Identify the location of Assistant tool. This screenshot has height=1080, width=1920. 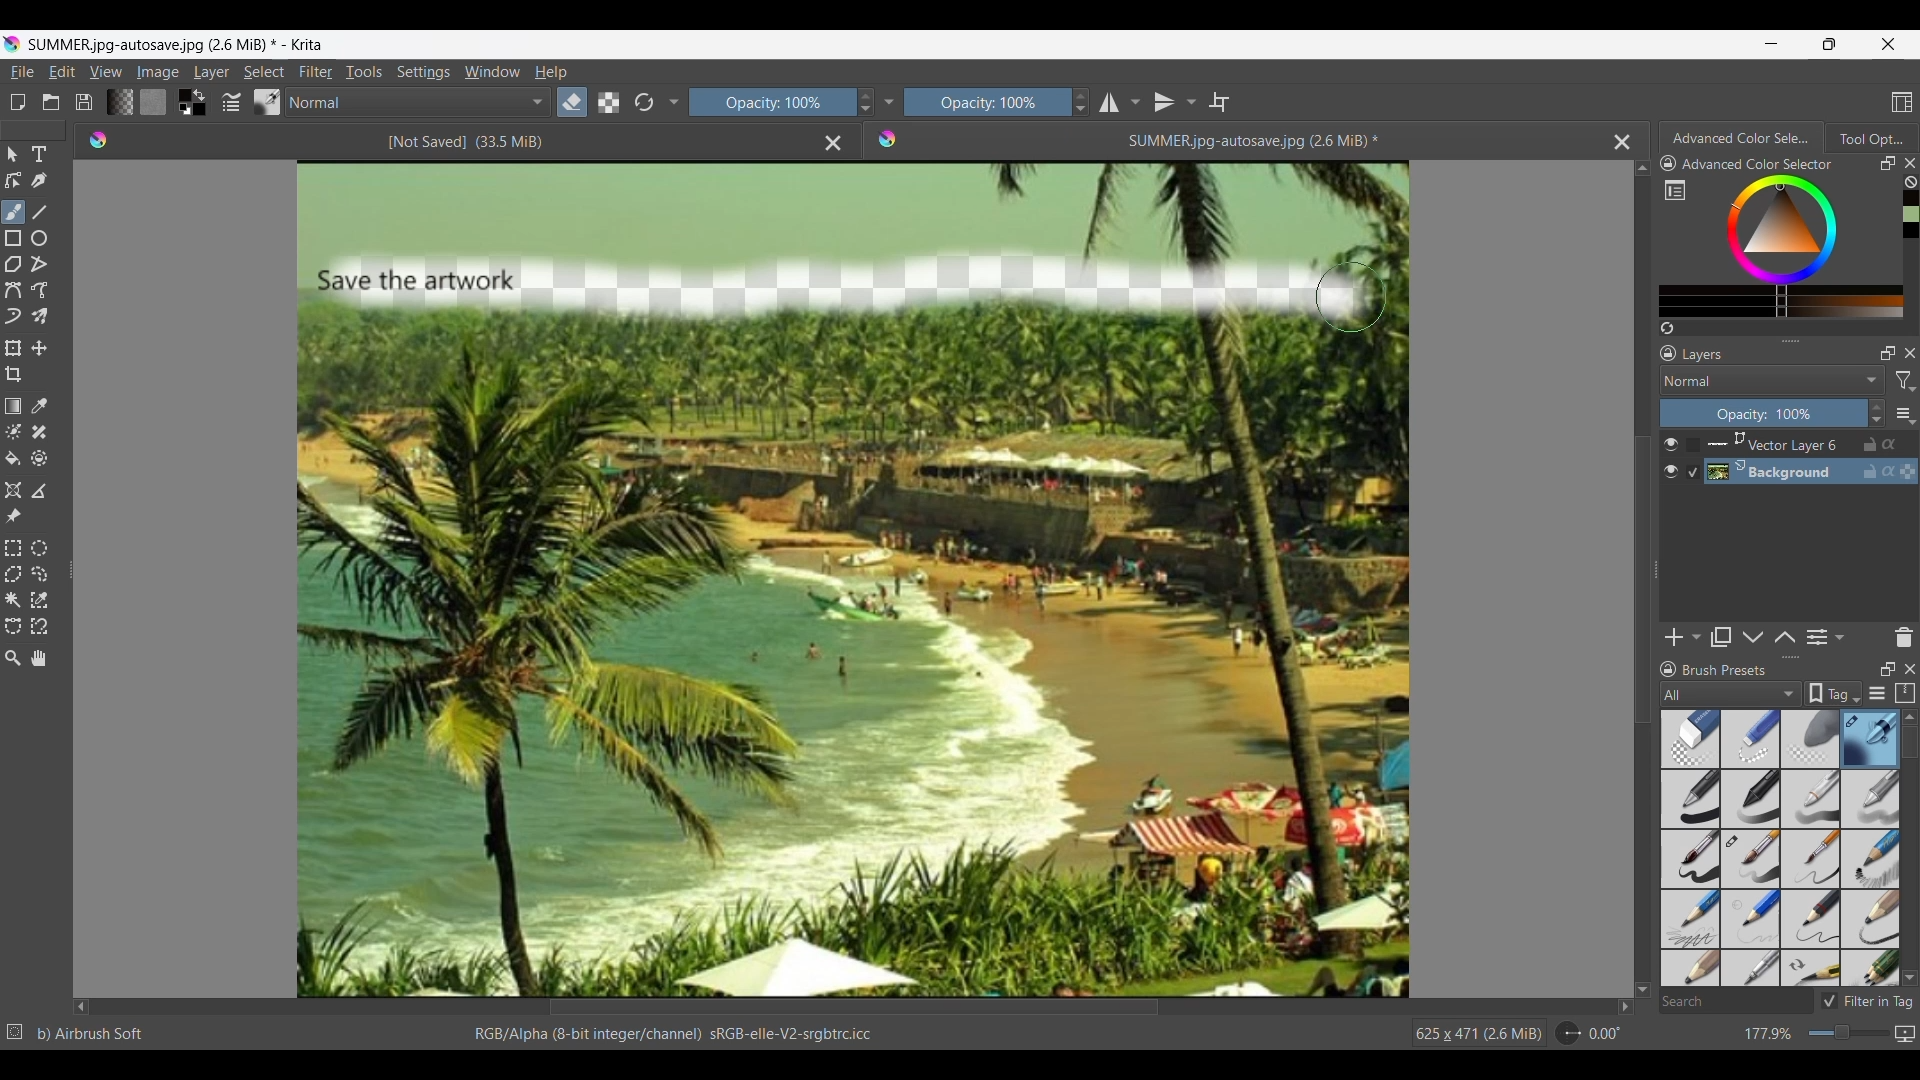
(12, 490).